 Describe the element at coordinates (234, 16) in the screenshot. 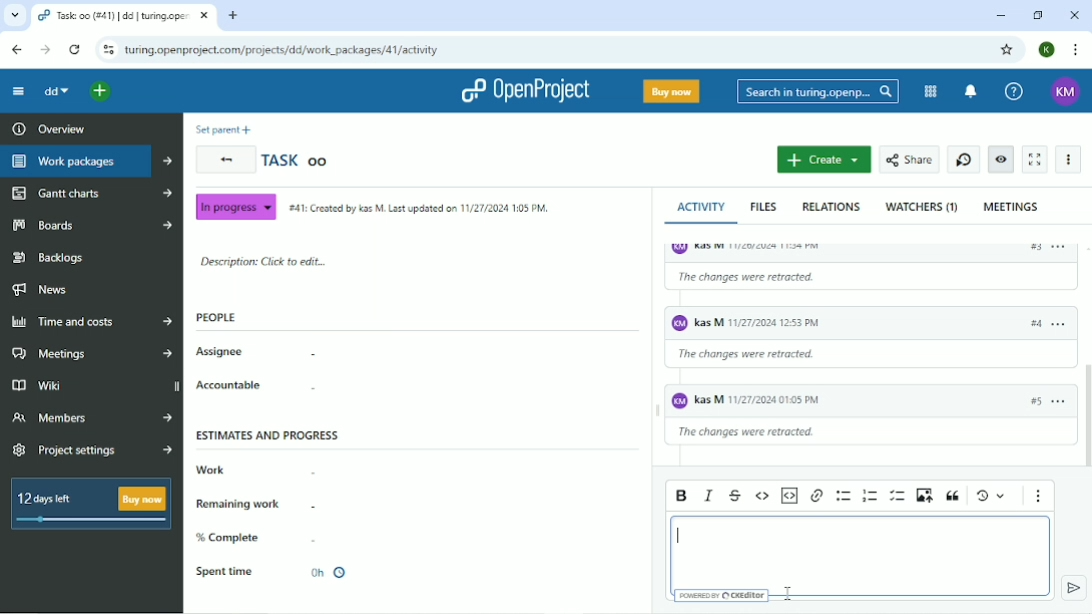

I see `New tab` at that location.